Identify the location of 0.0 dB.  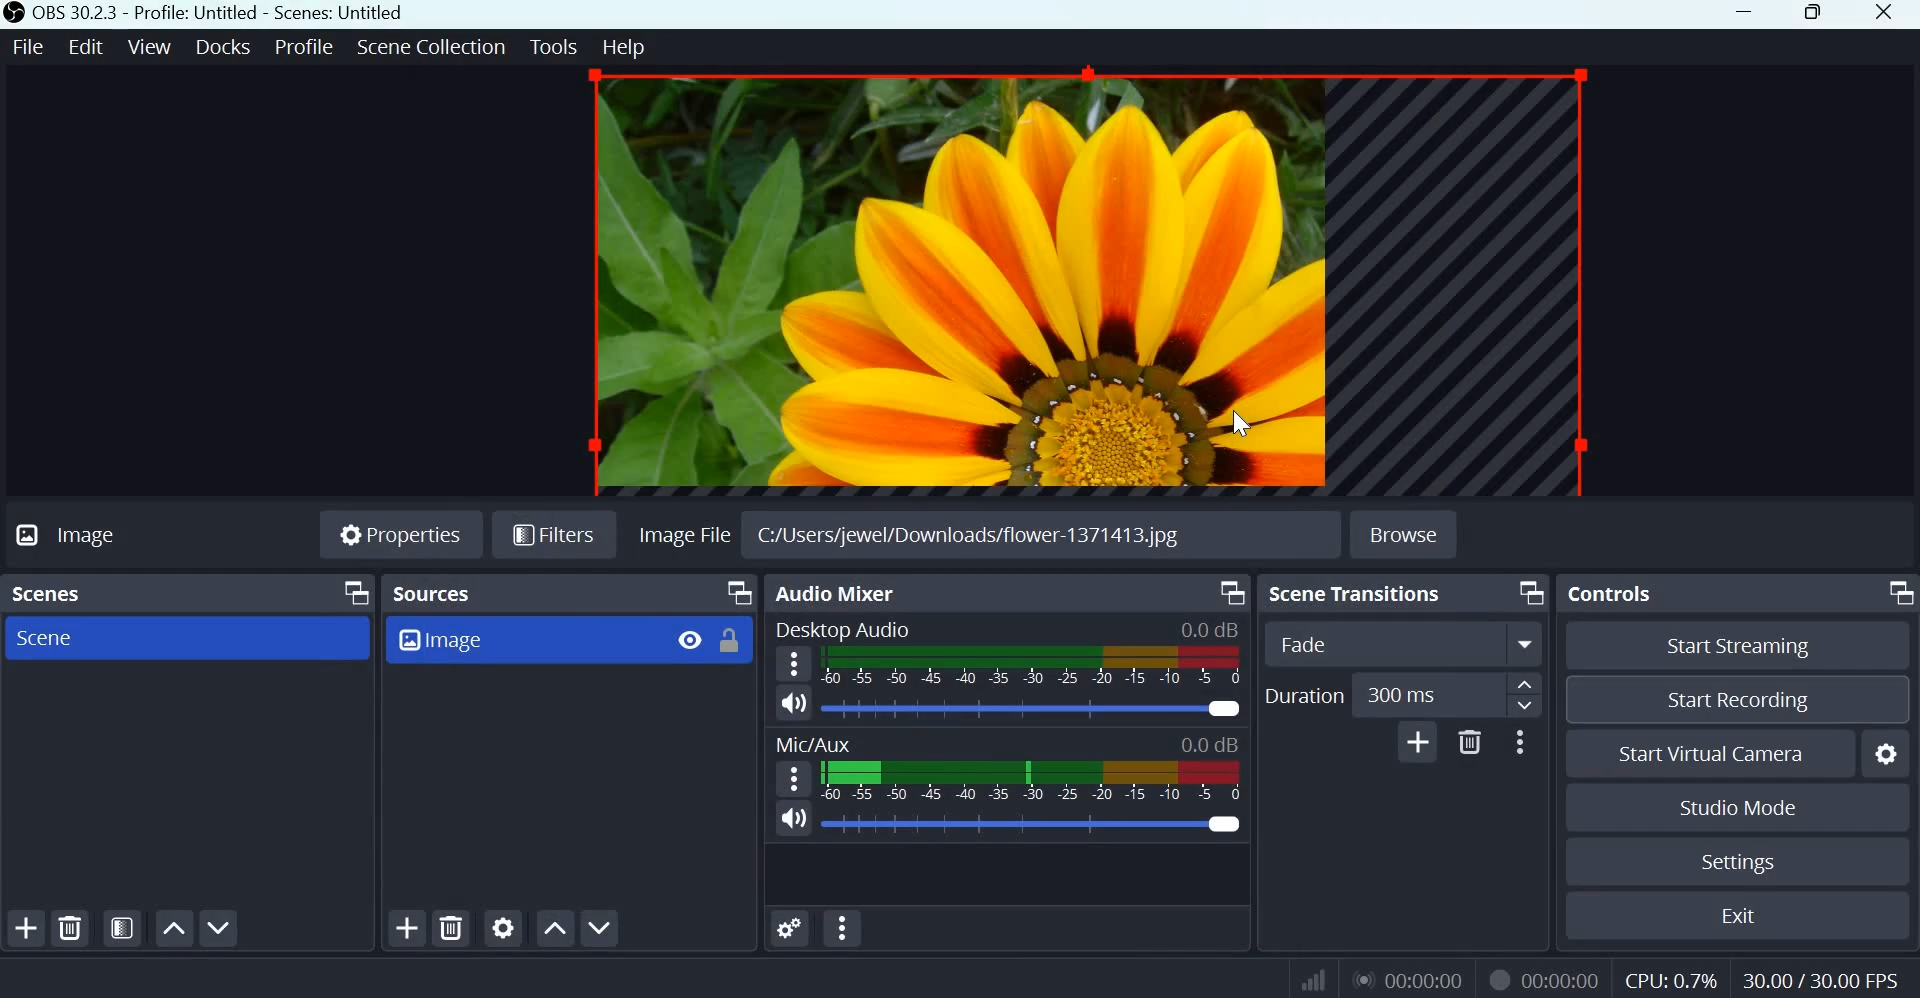
(1210, 743).